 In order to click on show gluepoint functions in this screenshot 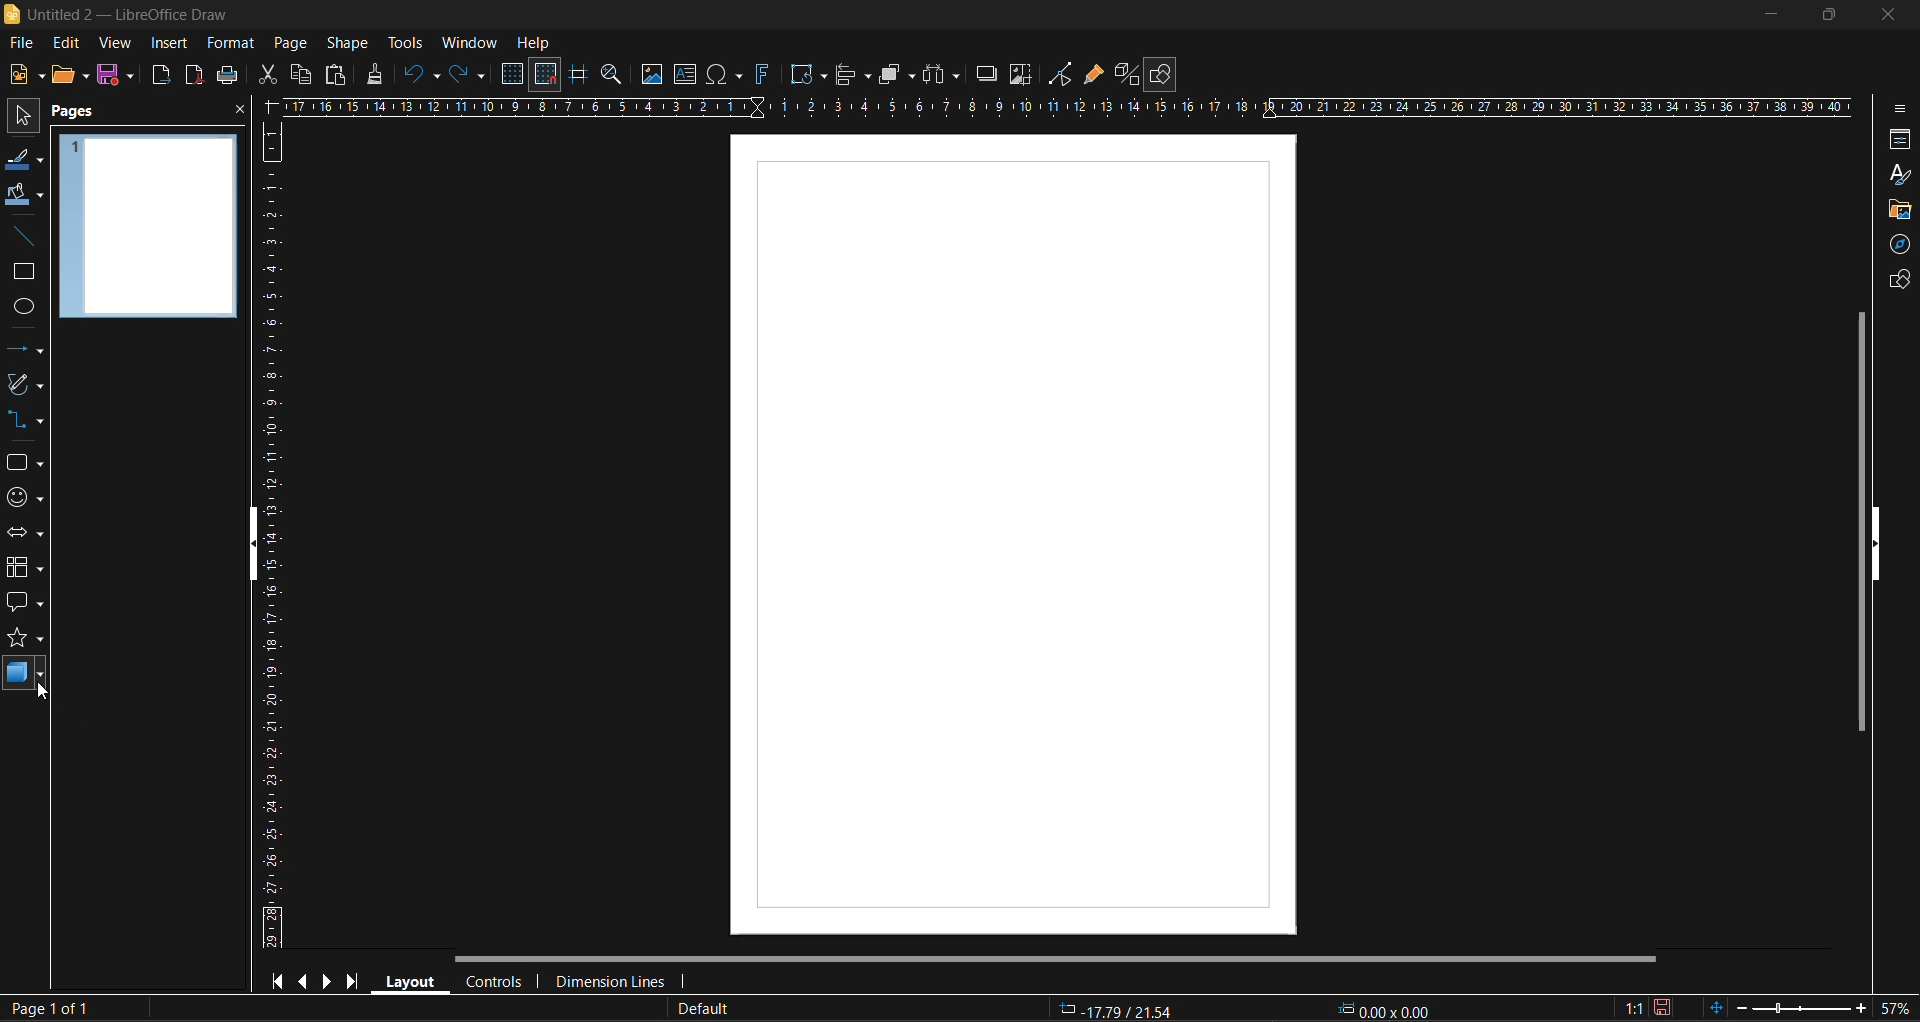, I will do `click(1093, 75)`.